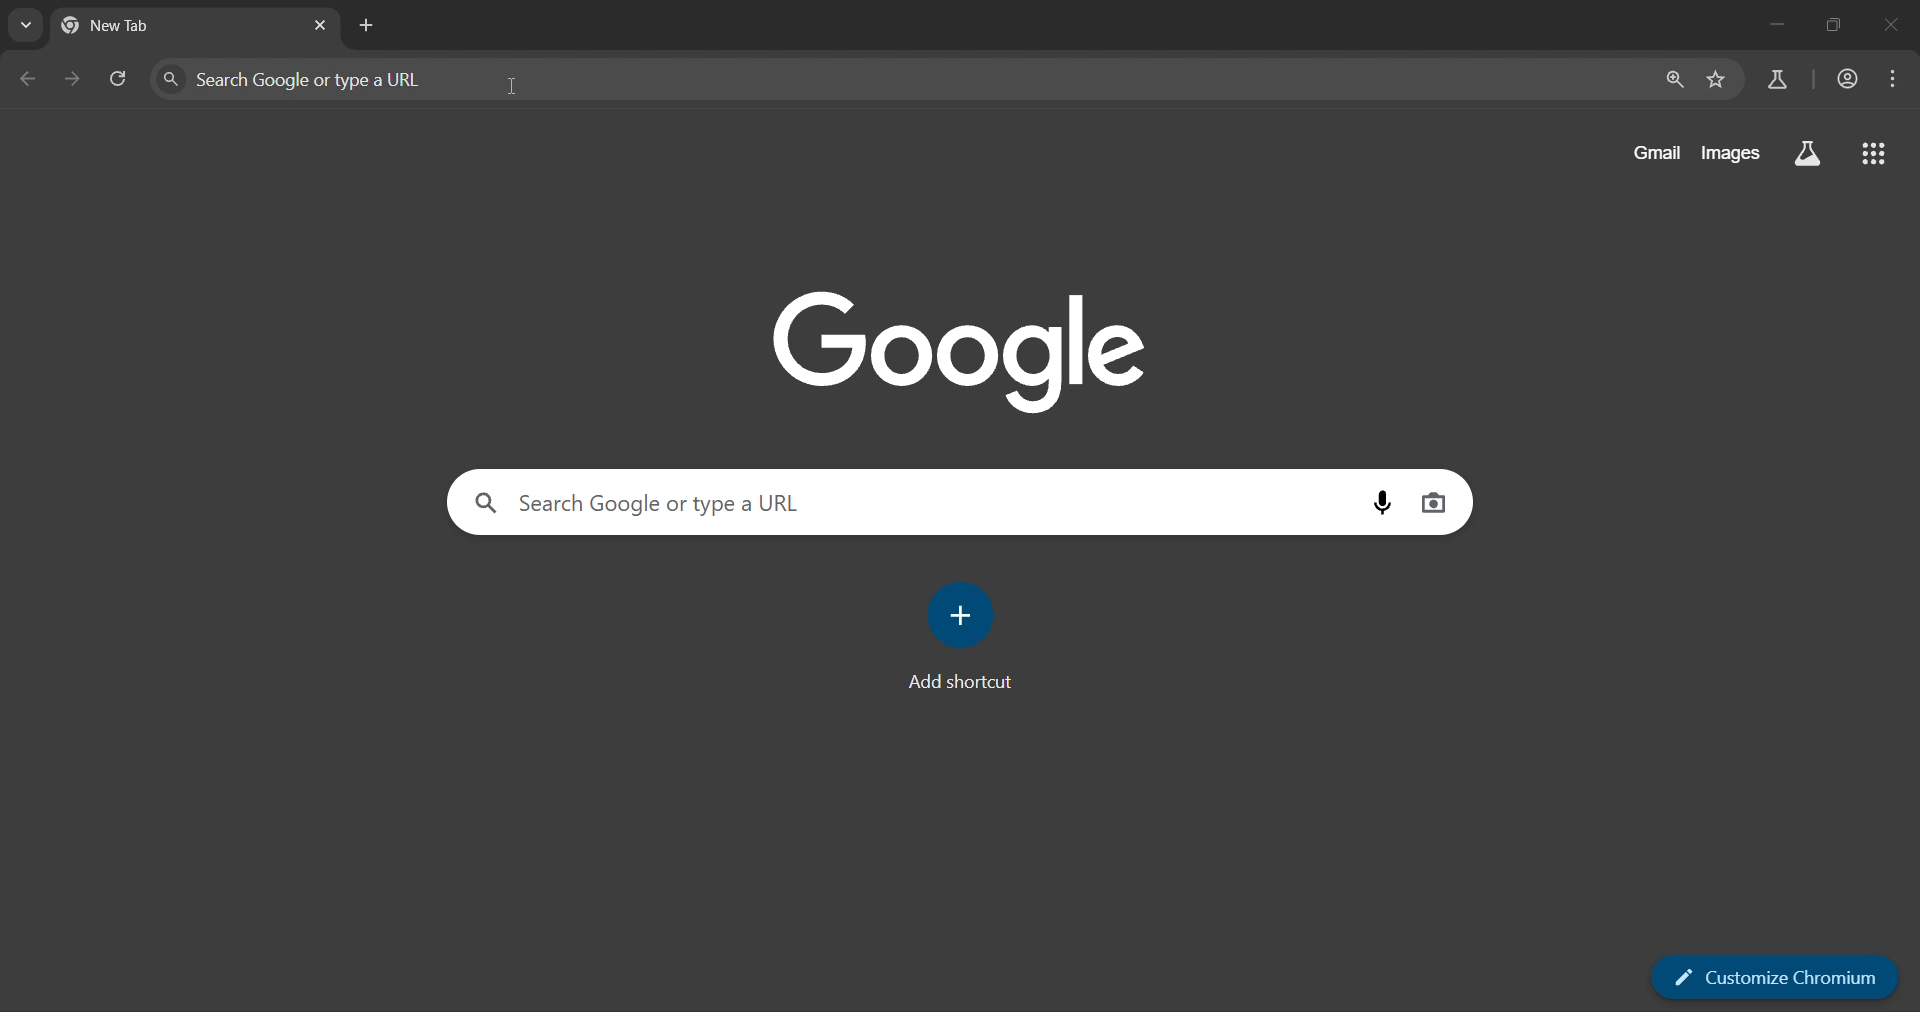 The image size is (1920, 1012). I want to click on Search Google or type a URL, so click(293, 79).